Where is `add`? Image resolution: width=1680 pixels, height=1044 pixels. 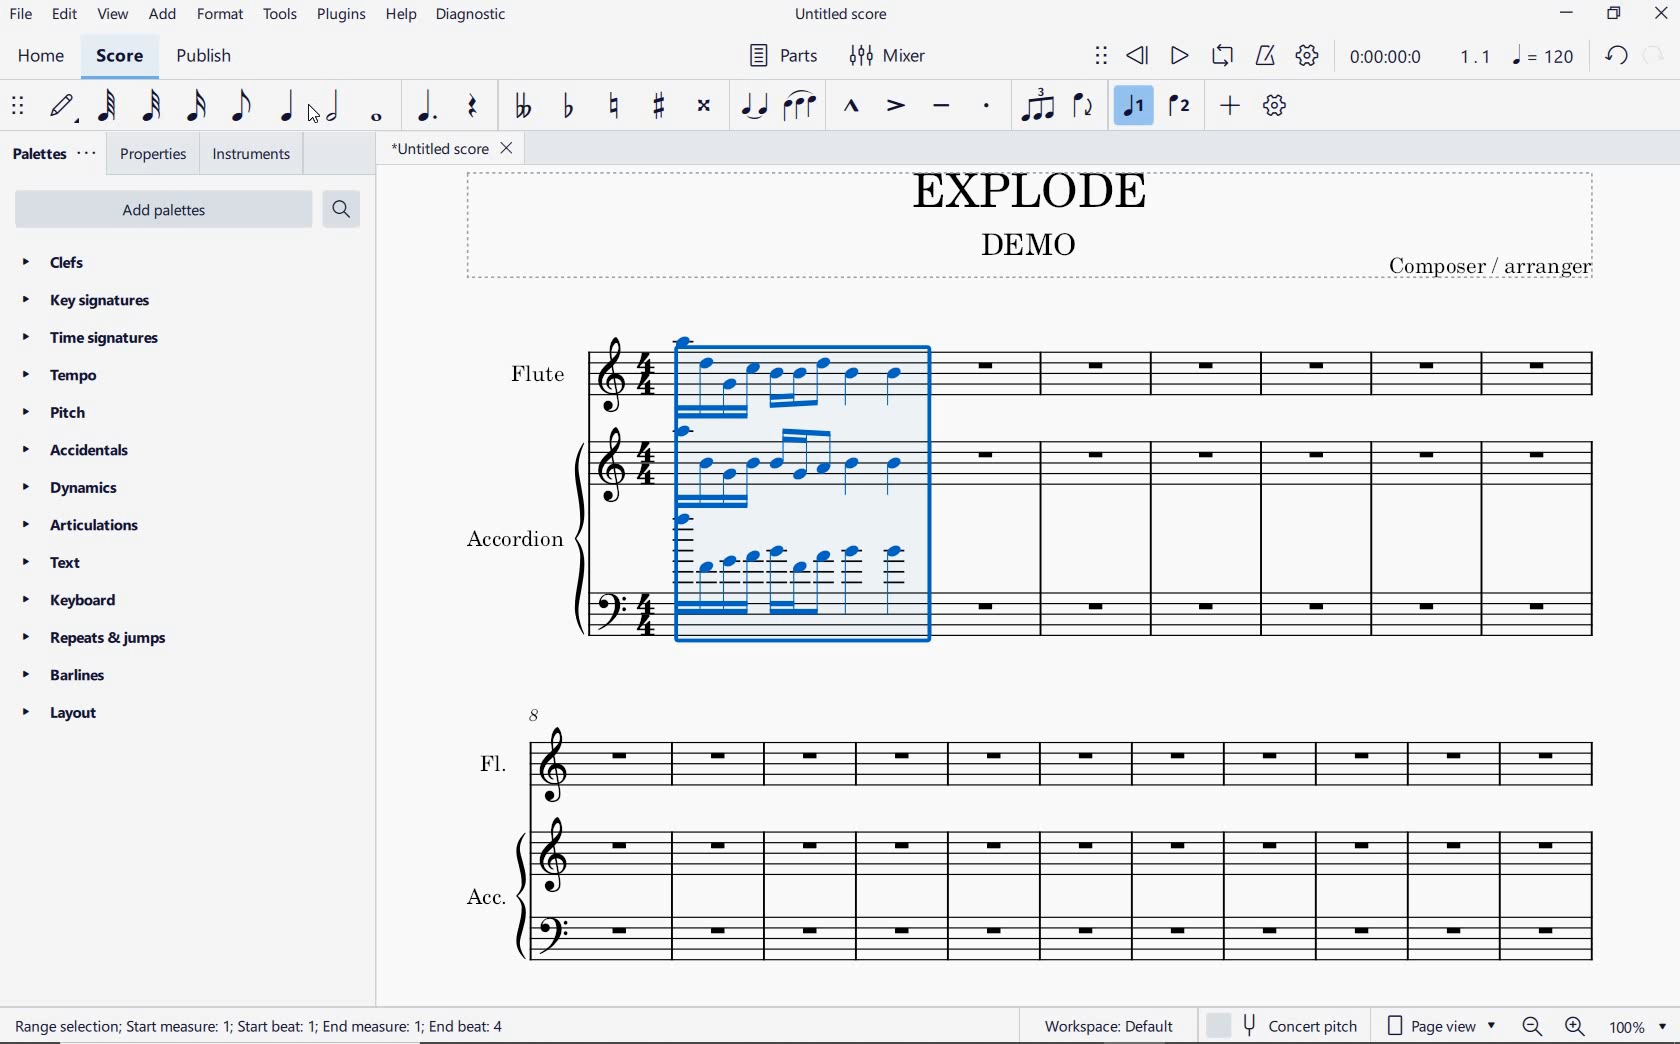
add is located at coordinates (1230, 108).